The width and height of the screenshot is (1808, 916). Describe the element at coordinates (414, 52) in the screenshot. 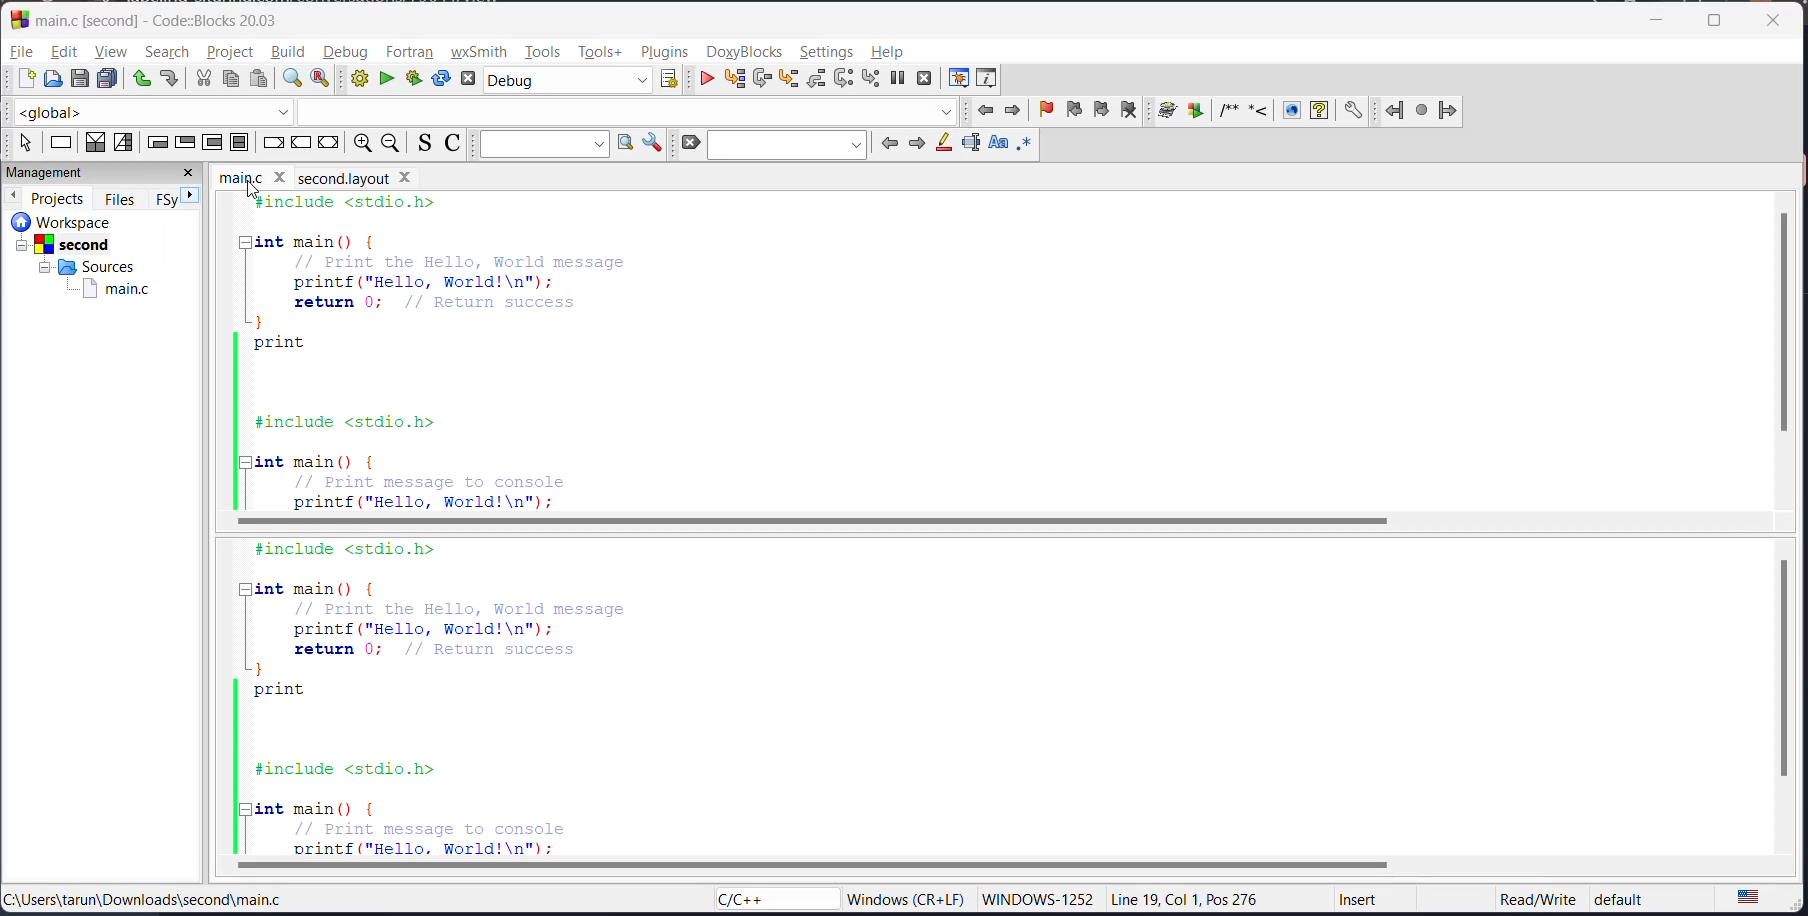

I see `fortran` at that location.